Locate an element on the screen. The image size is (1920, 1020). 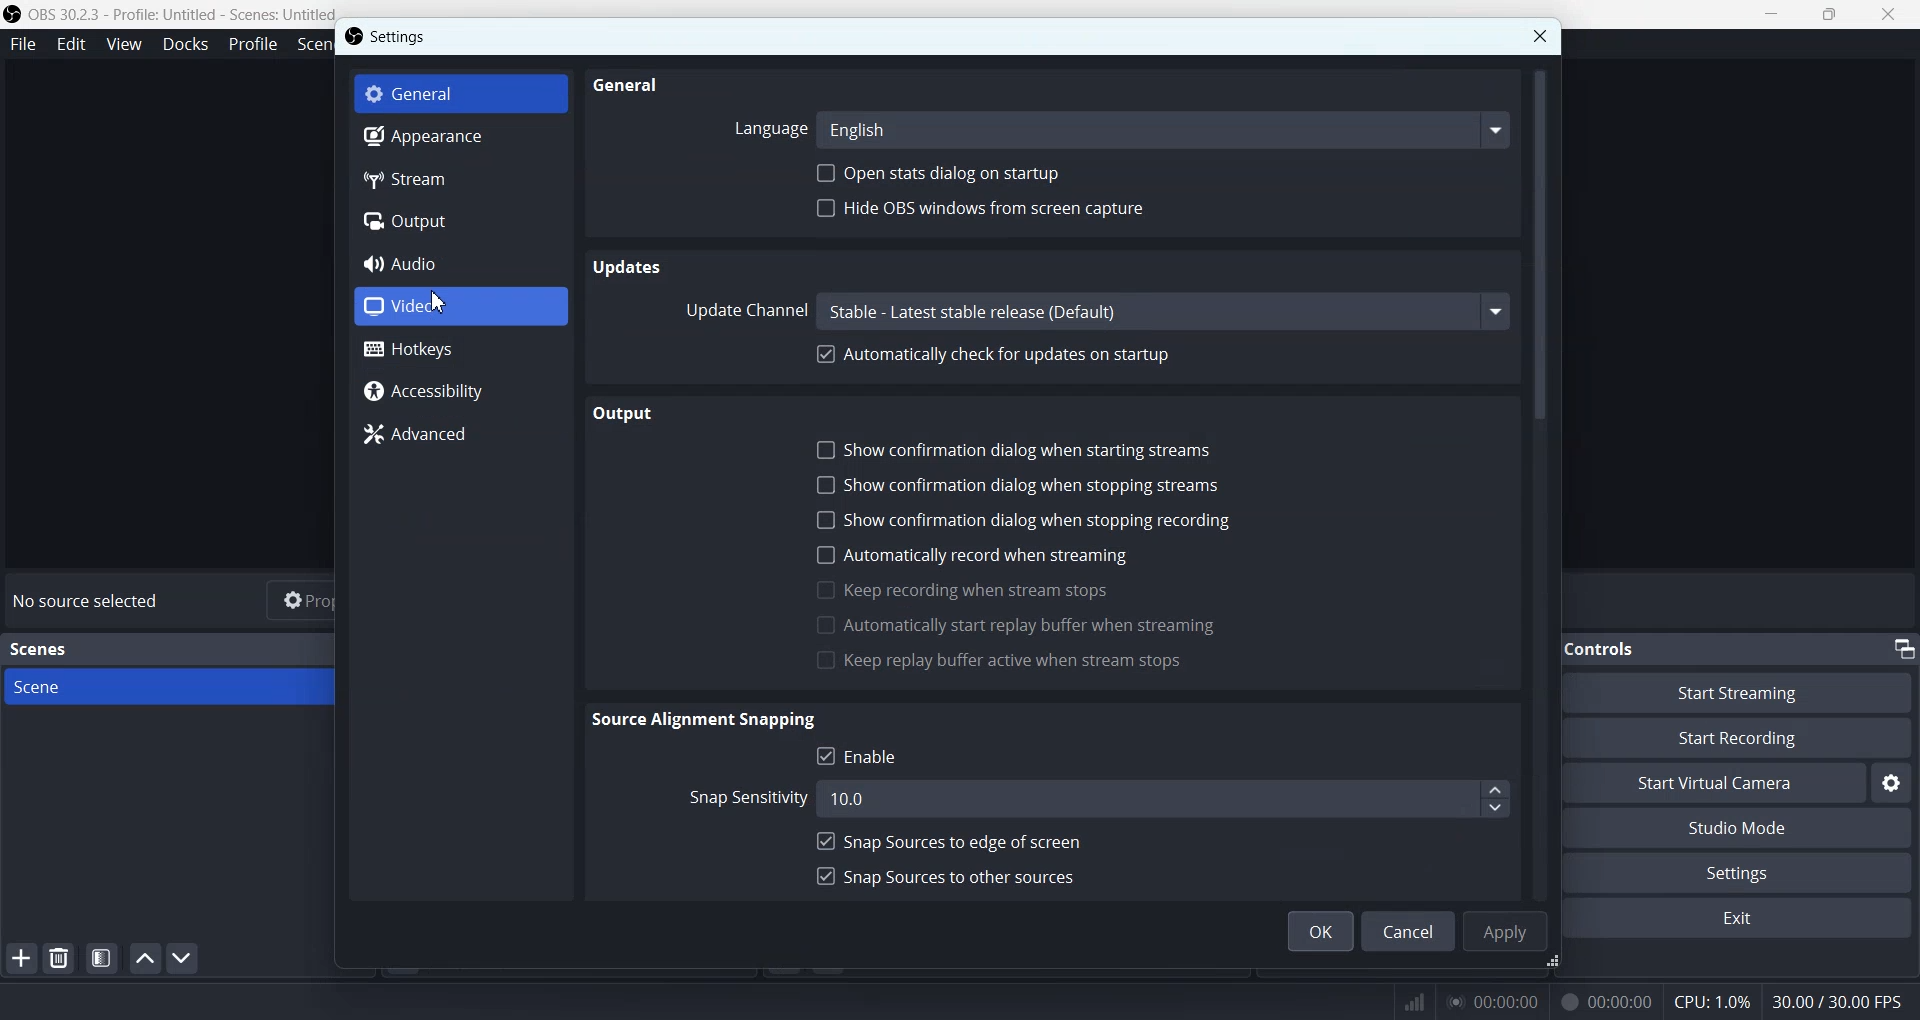
Remove selected scene is located at coordinates (58, 957).